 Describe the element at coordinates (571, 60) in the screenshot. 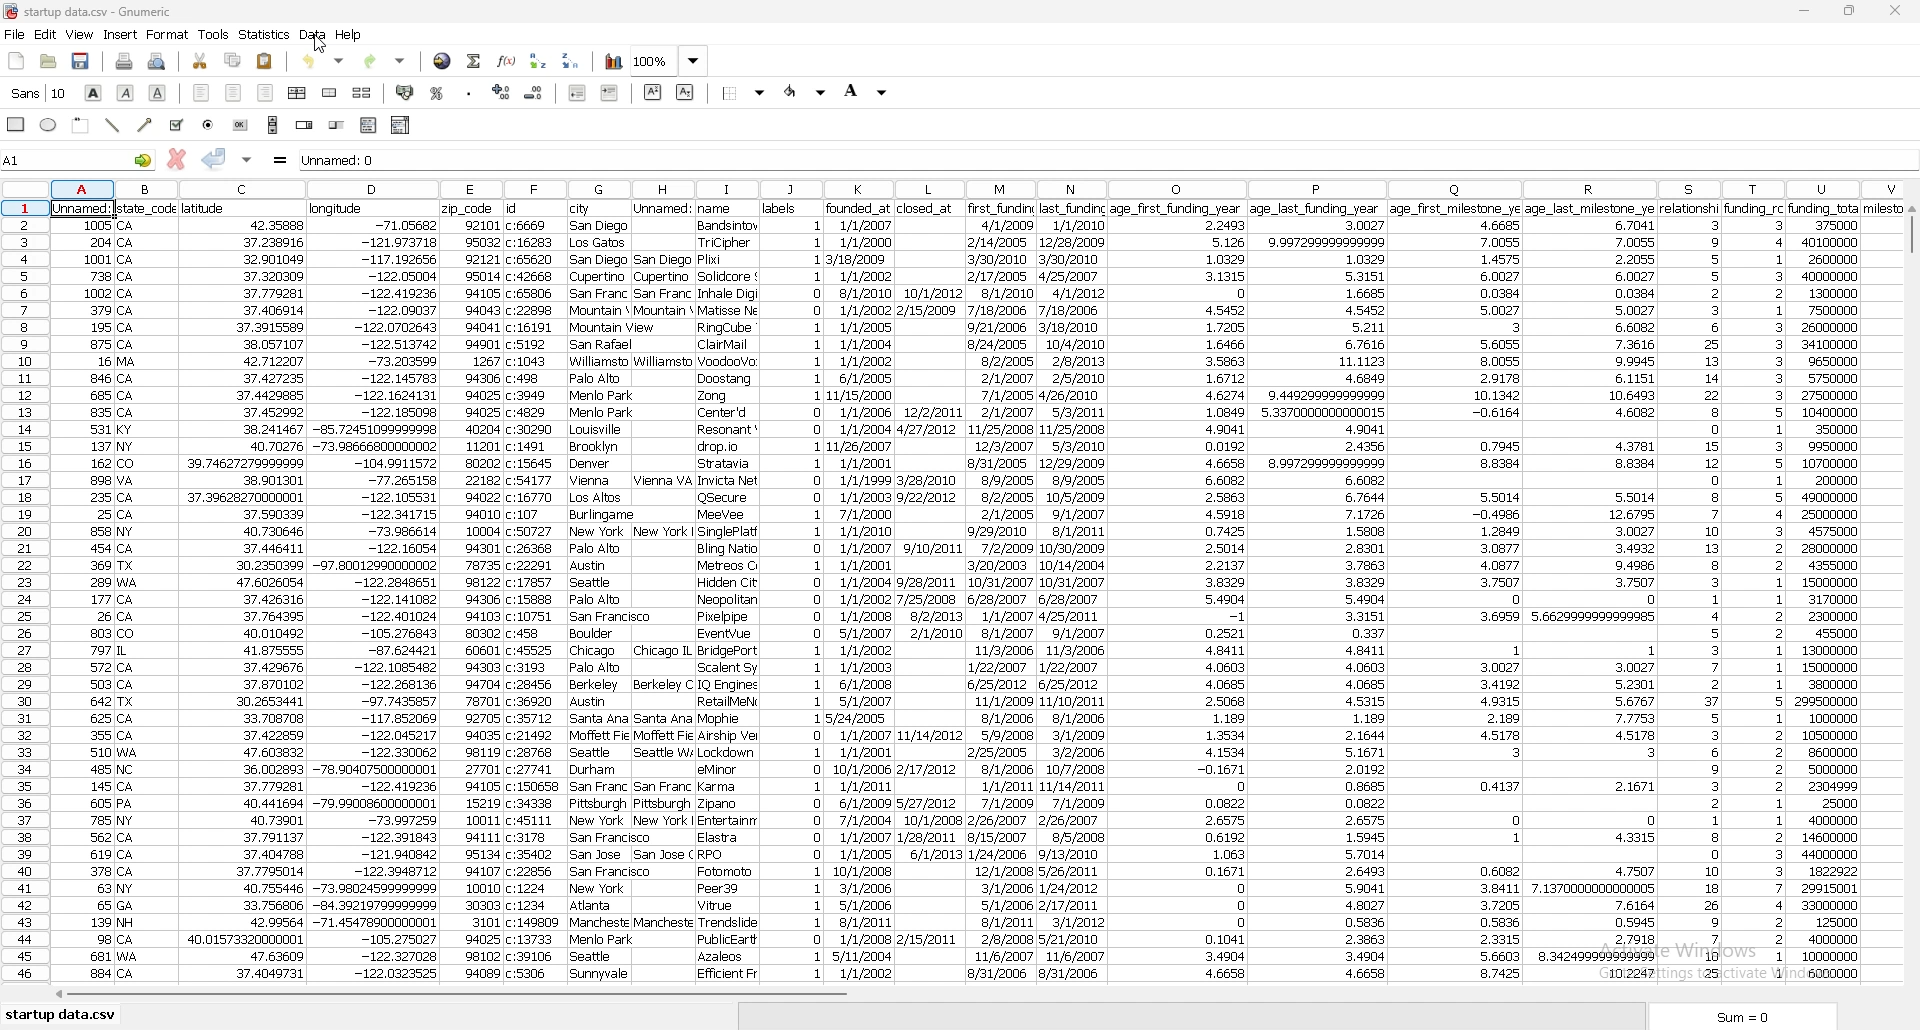

I see `sort descending` at that location.